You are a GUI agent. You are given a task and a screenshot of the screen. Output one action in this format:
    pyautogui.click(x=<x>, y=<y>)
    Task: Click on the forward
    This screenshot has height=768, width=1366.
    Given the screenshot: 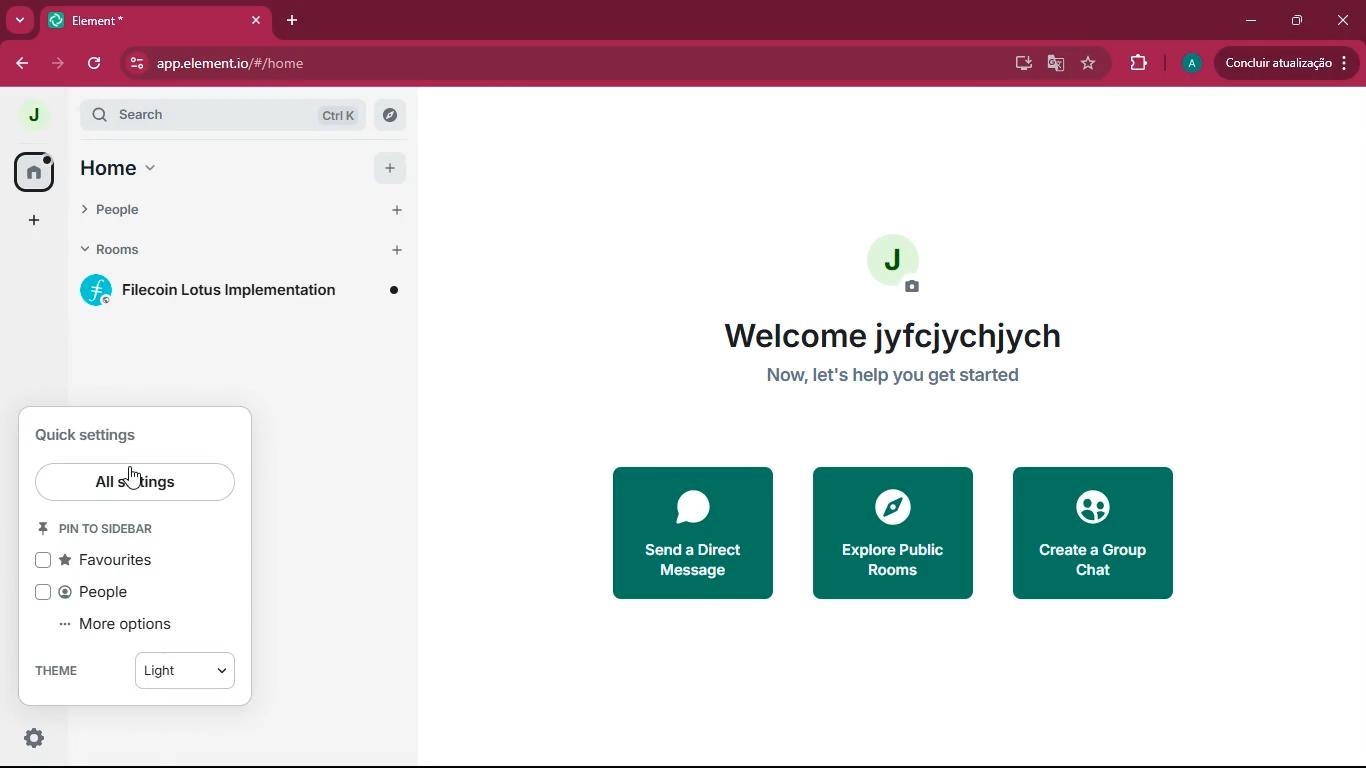 What is the action you would take?
    pyautogui.click(x=55, y=63)
    